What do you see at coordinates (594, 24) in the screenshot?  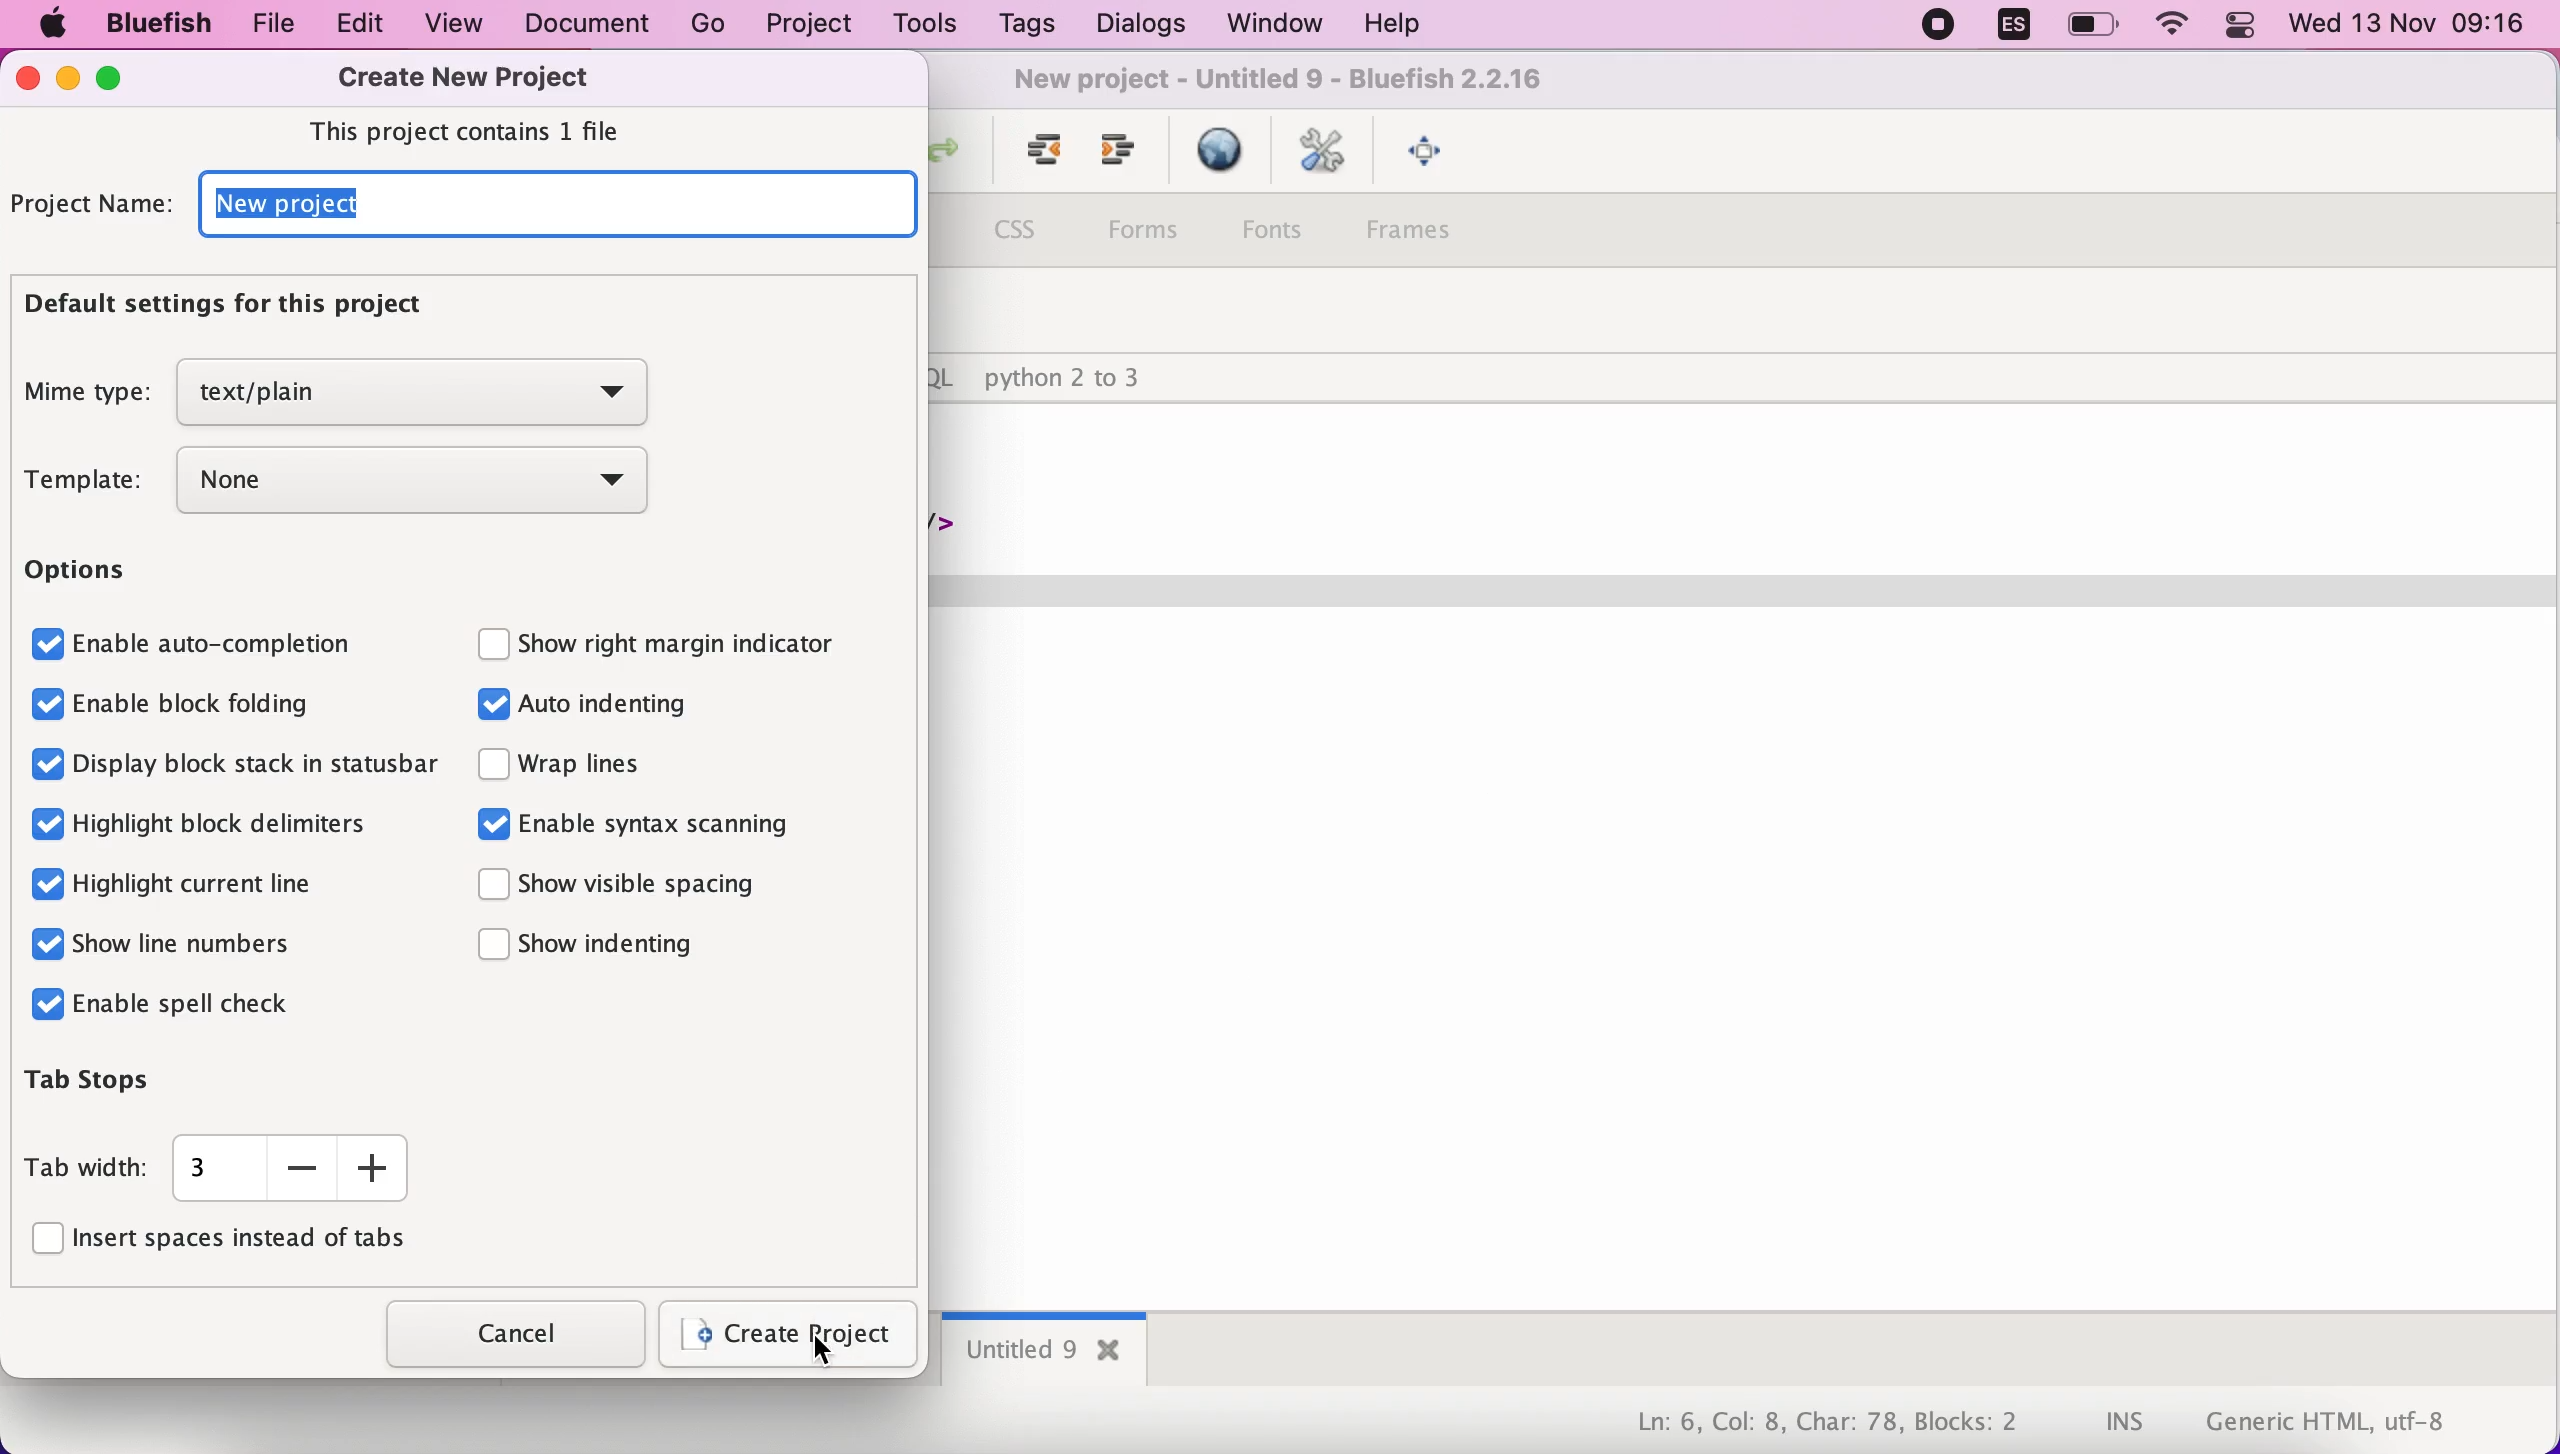 I see `document` at bounding box center [594, 24].